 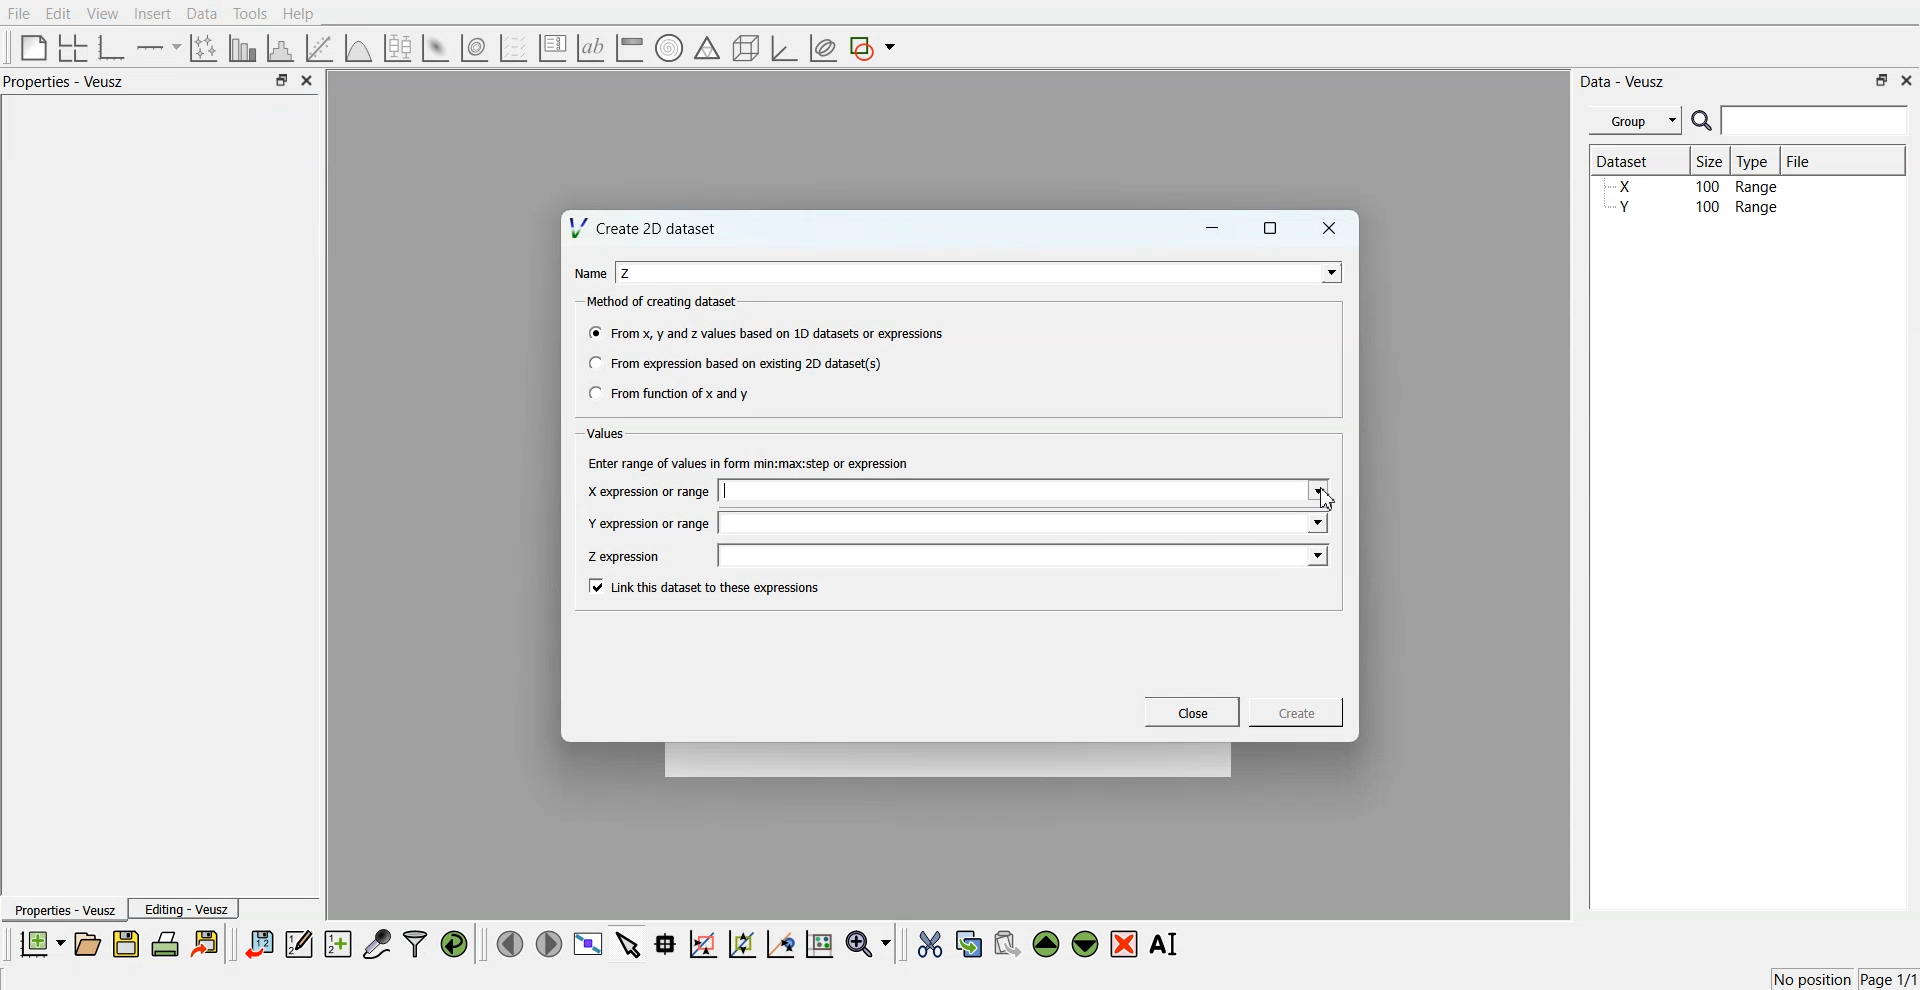 I want to click on Search Bar, so click(x=1801, y=120).